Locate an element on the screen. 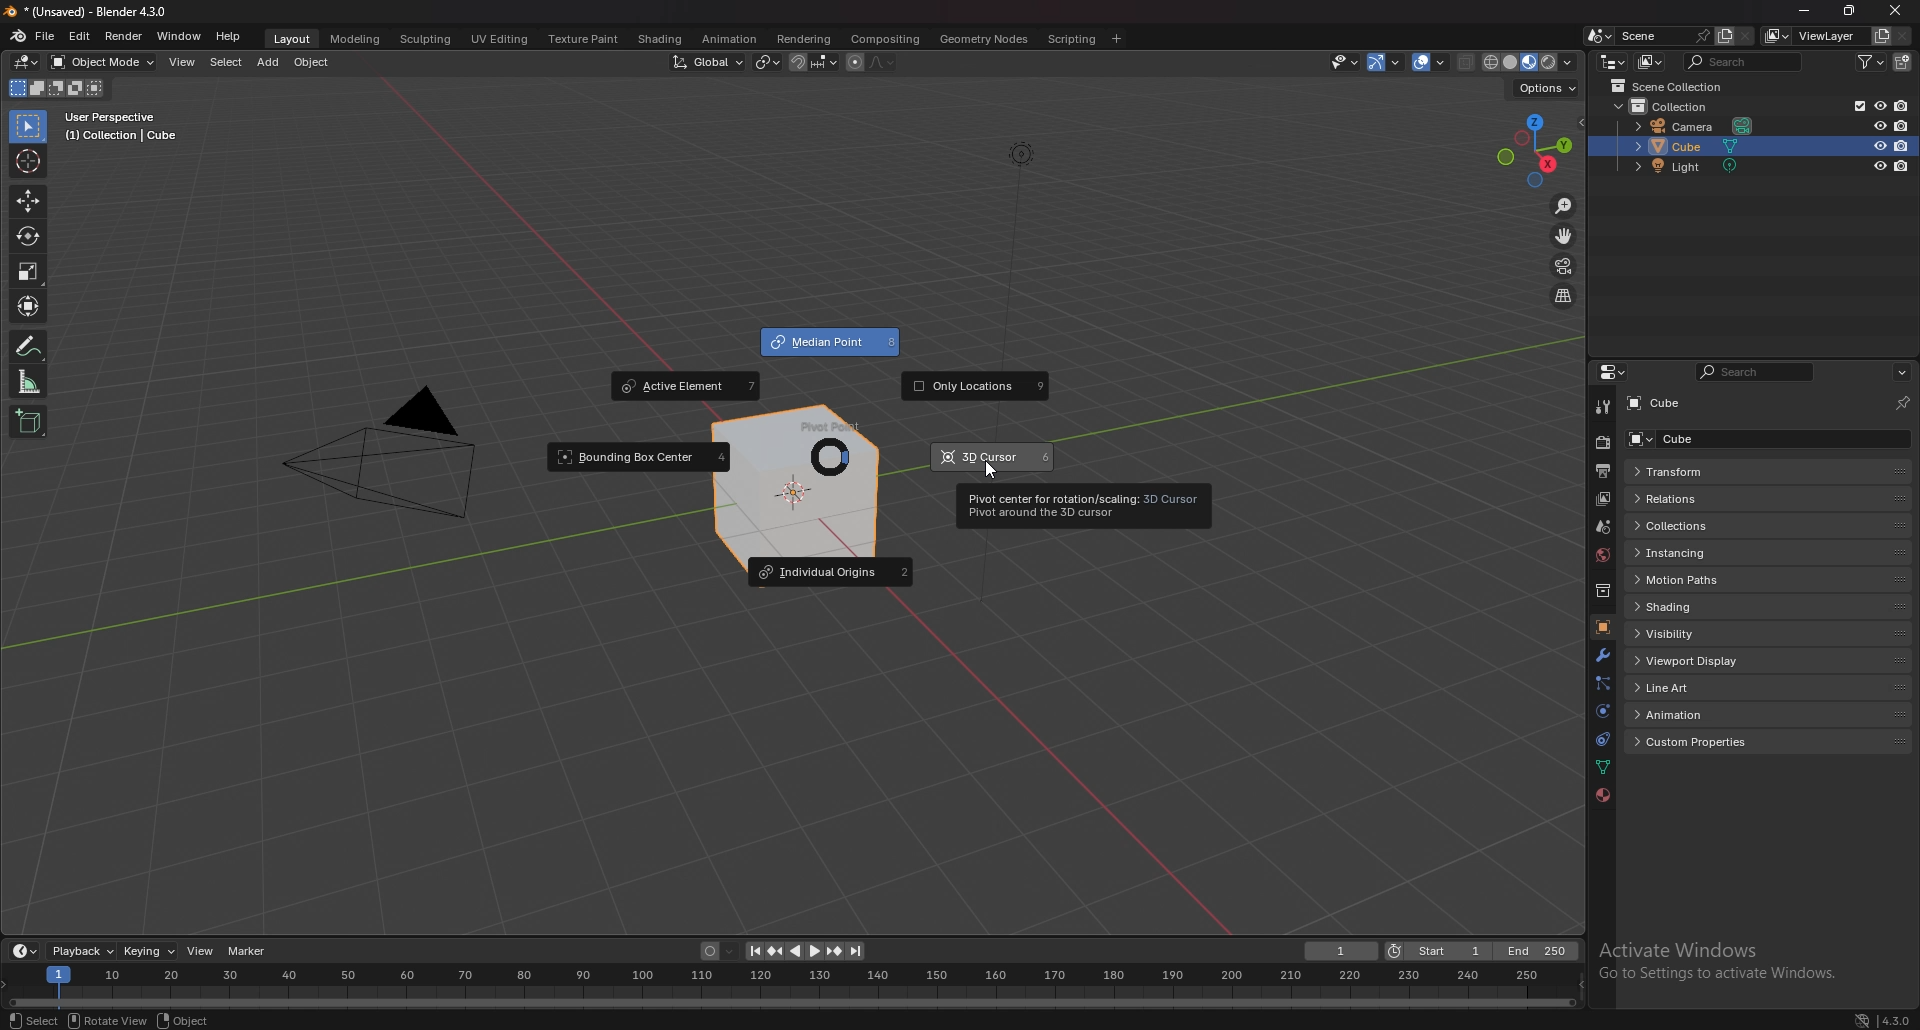 Image resolution: width=1920 pixels, height=1030 pixels. search is located at coordinates (1754, 371).